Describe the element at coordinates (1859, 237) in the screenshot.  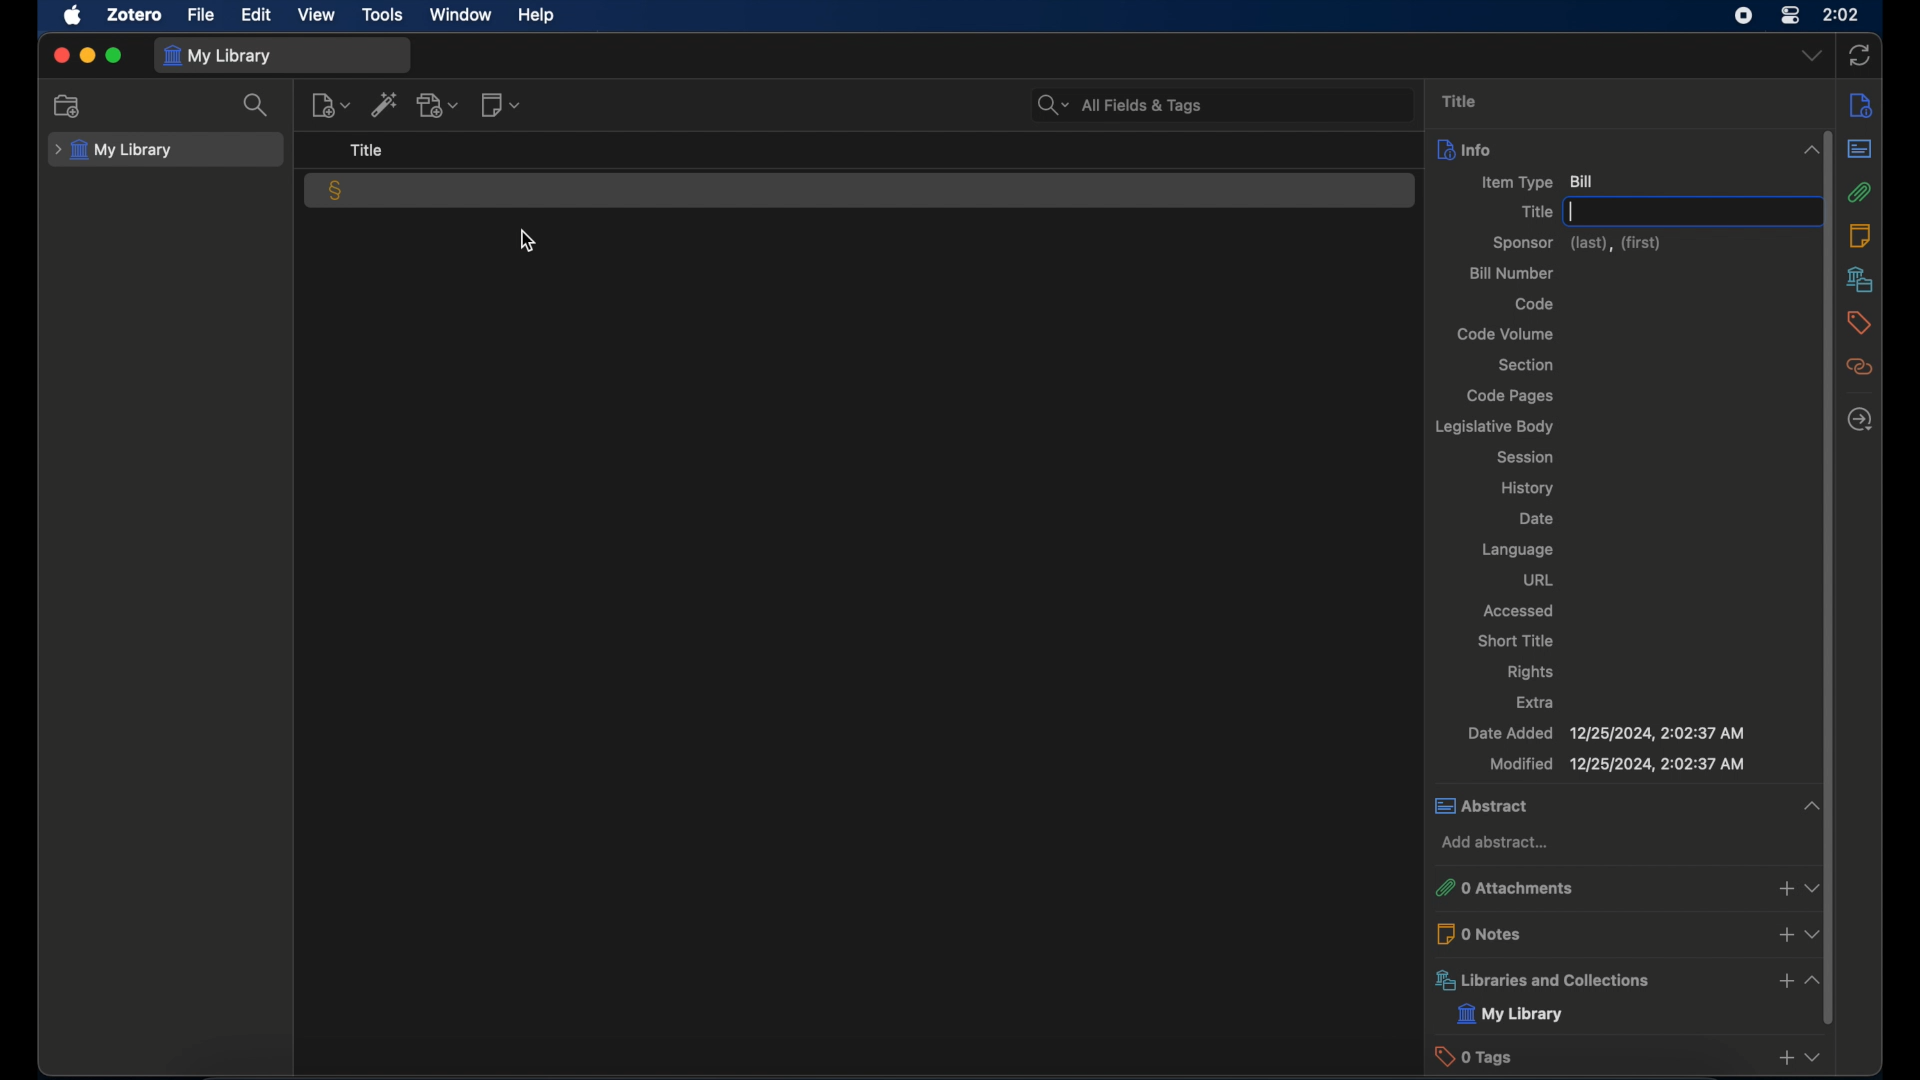
I see `notes` at that location.